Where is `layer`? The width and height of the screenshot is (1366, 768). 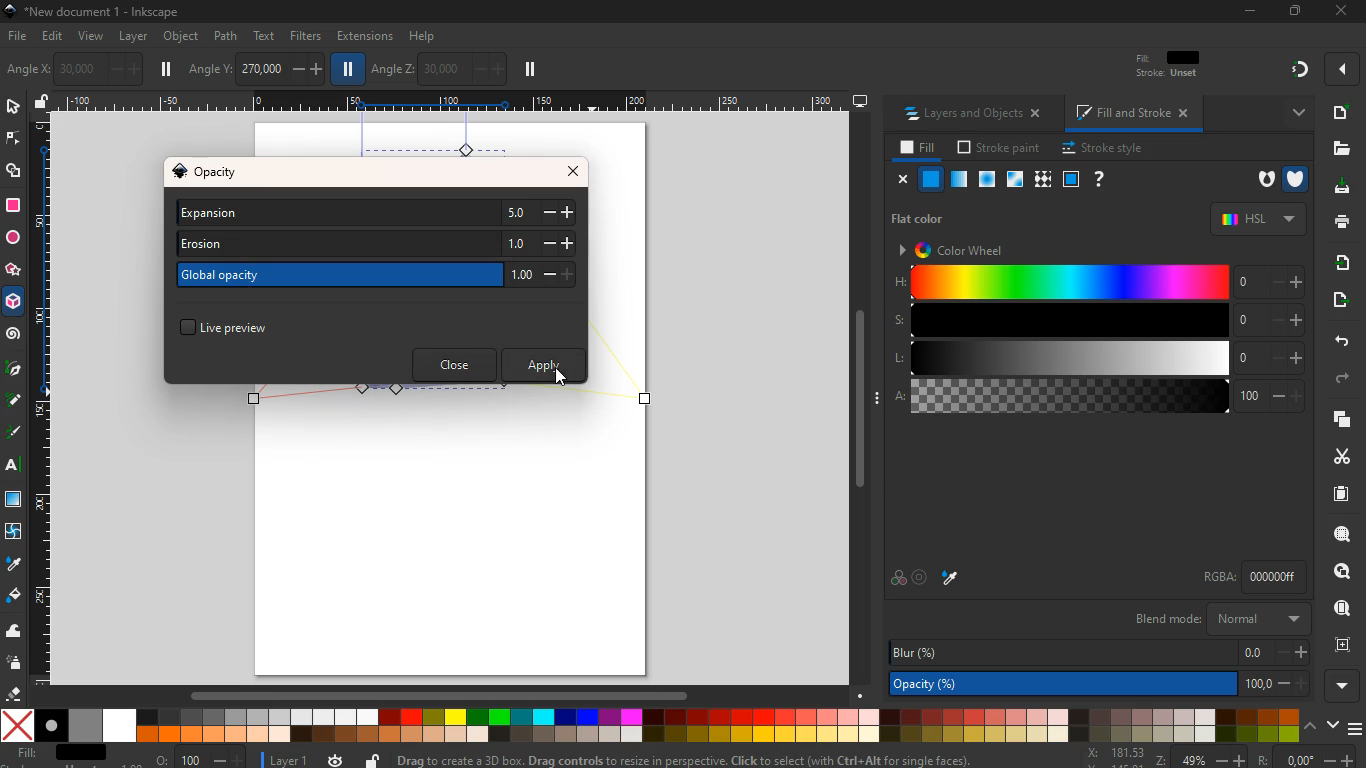
layer is located at coordinates (285, 758).